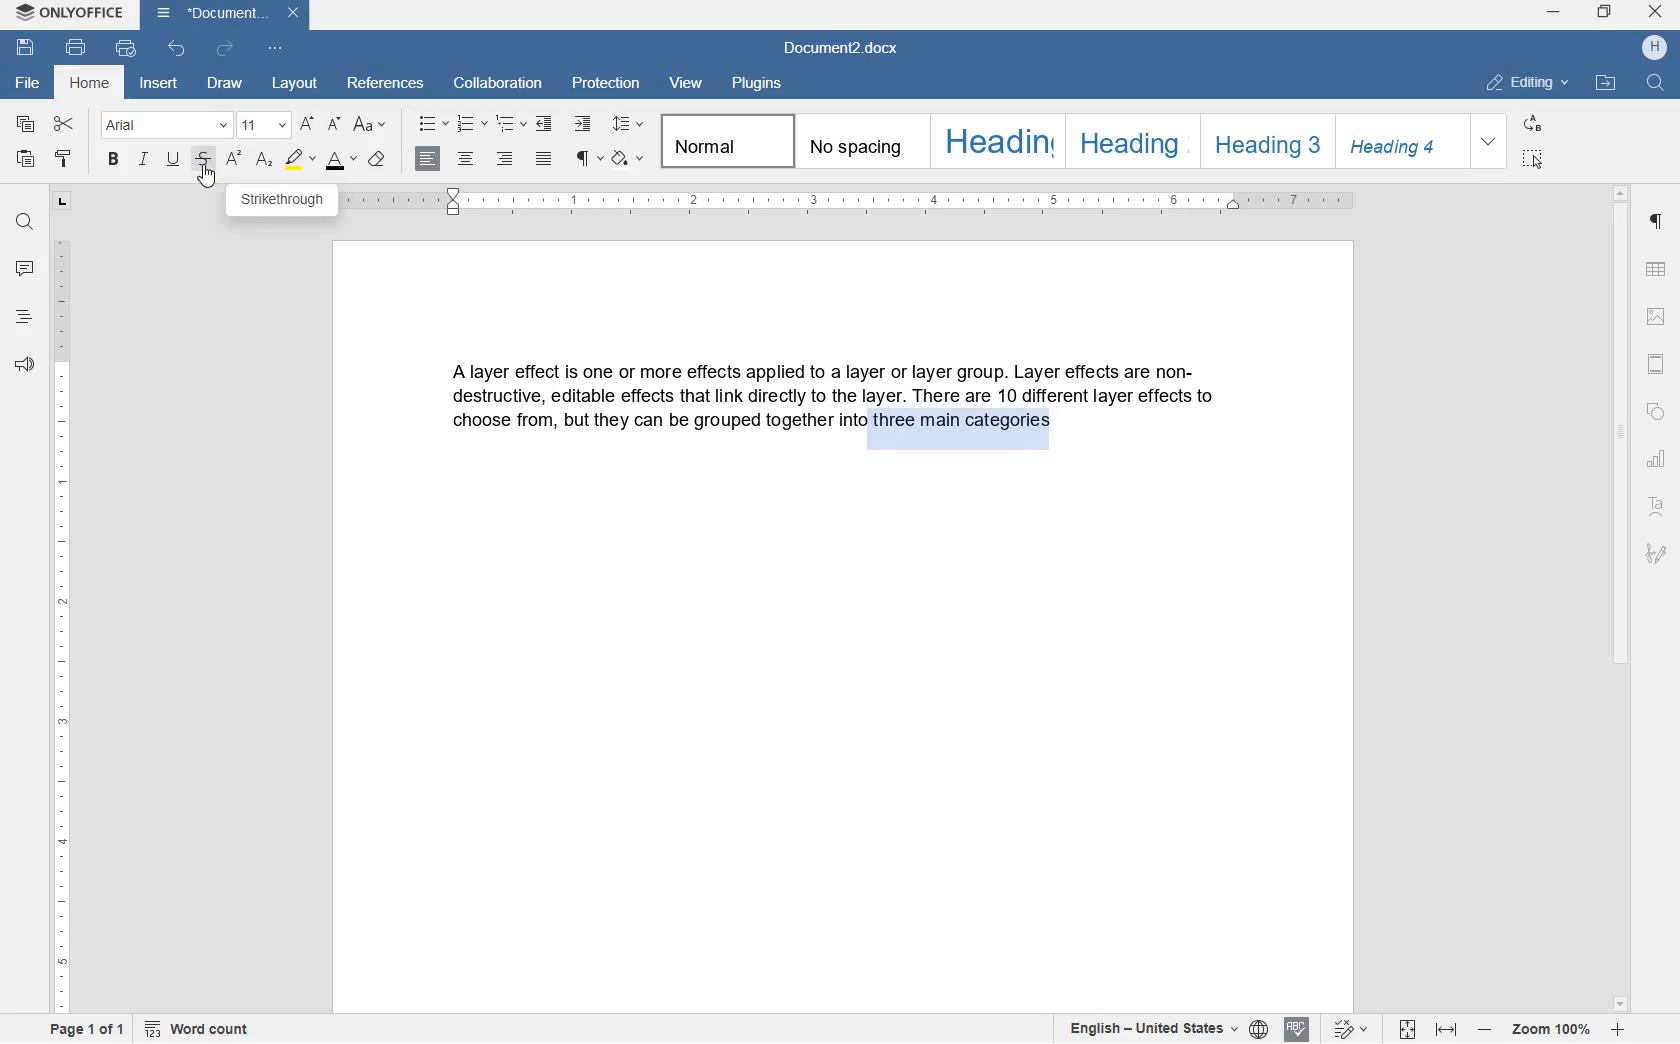 The width and height of the screenshot is (1680, 1044). What do you see at coordinates (225, 15) in the screenshot?
I see `document2.docx` at bounding box center [225, 15].